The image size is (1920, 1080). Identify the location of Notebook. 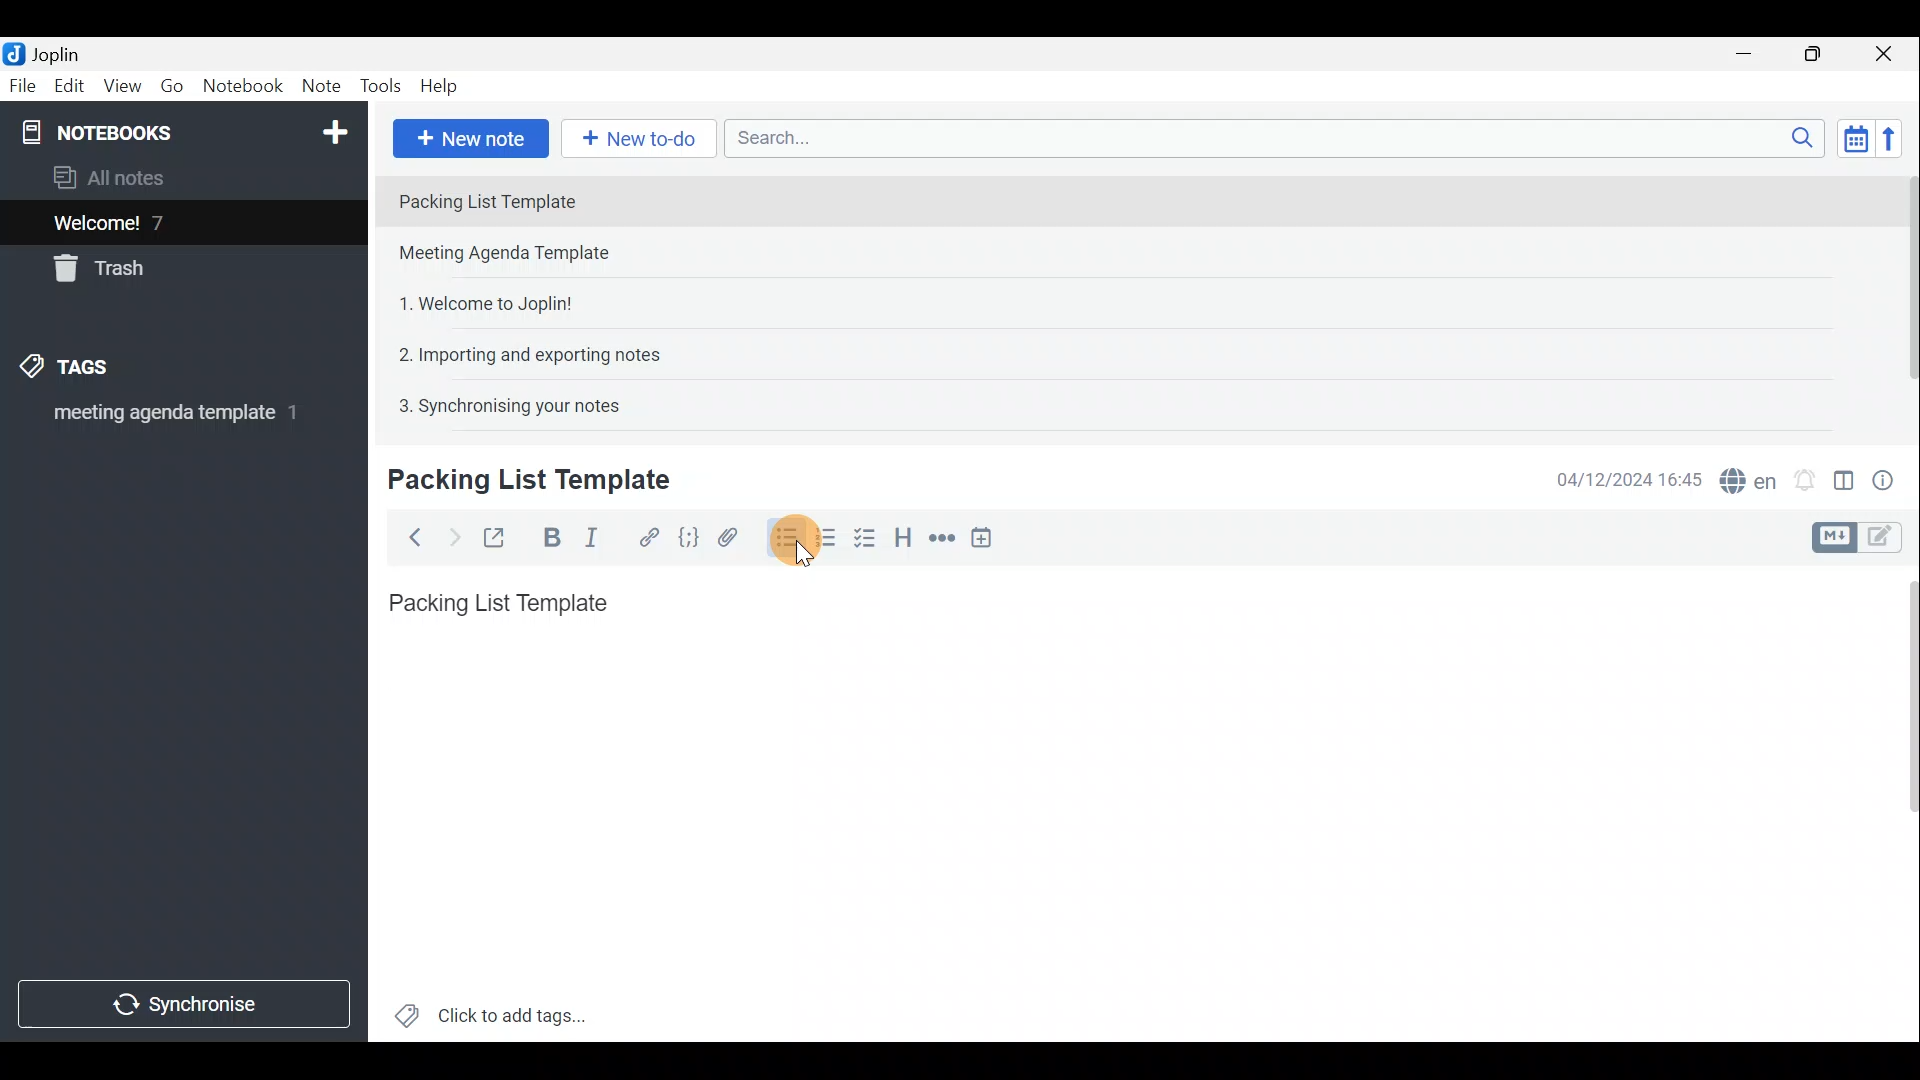
(242, 89).